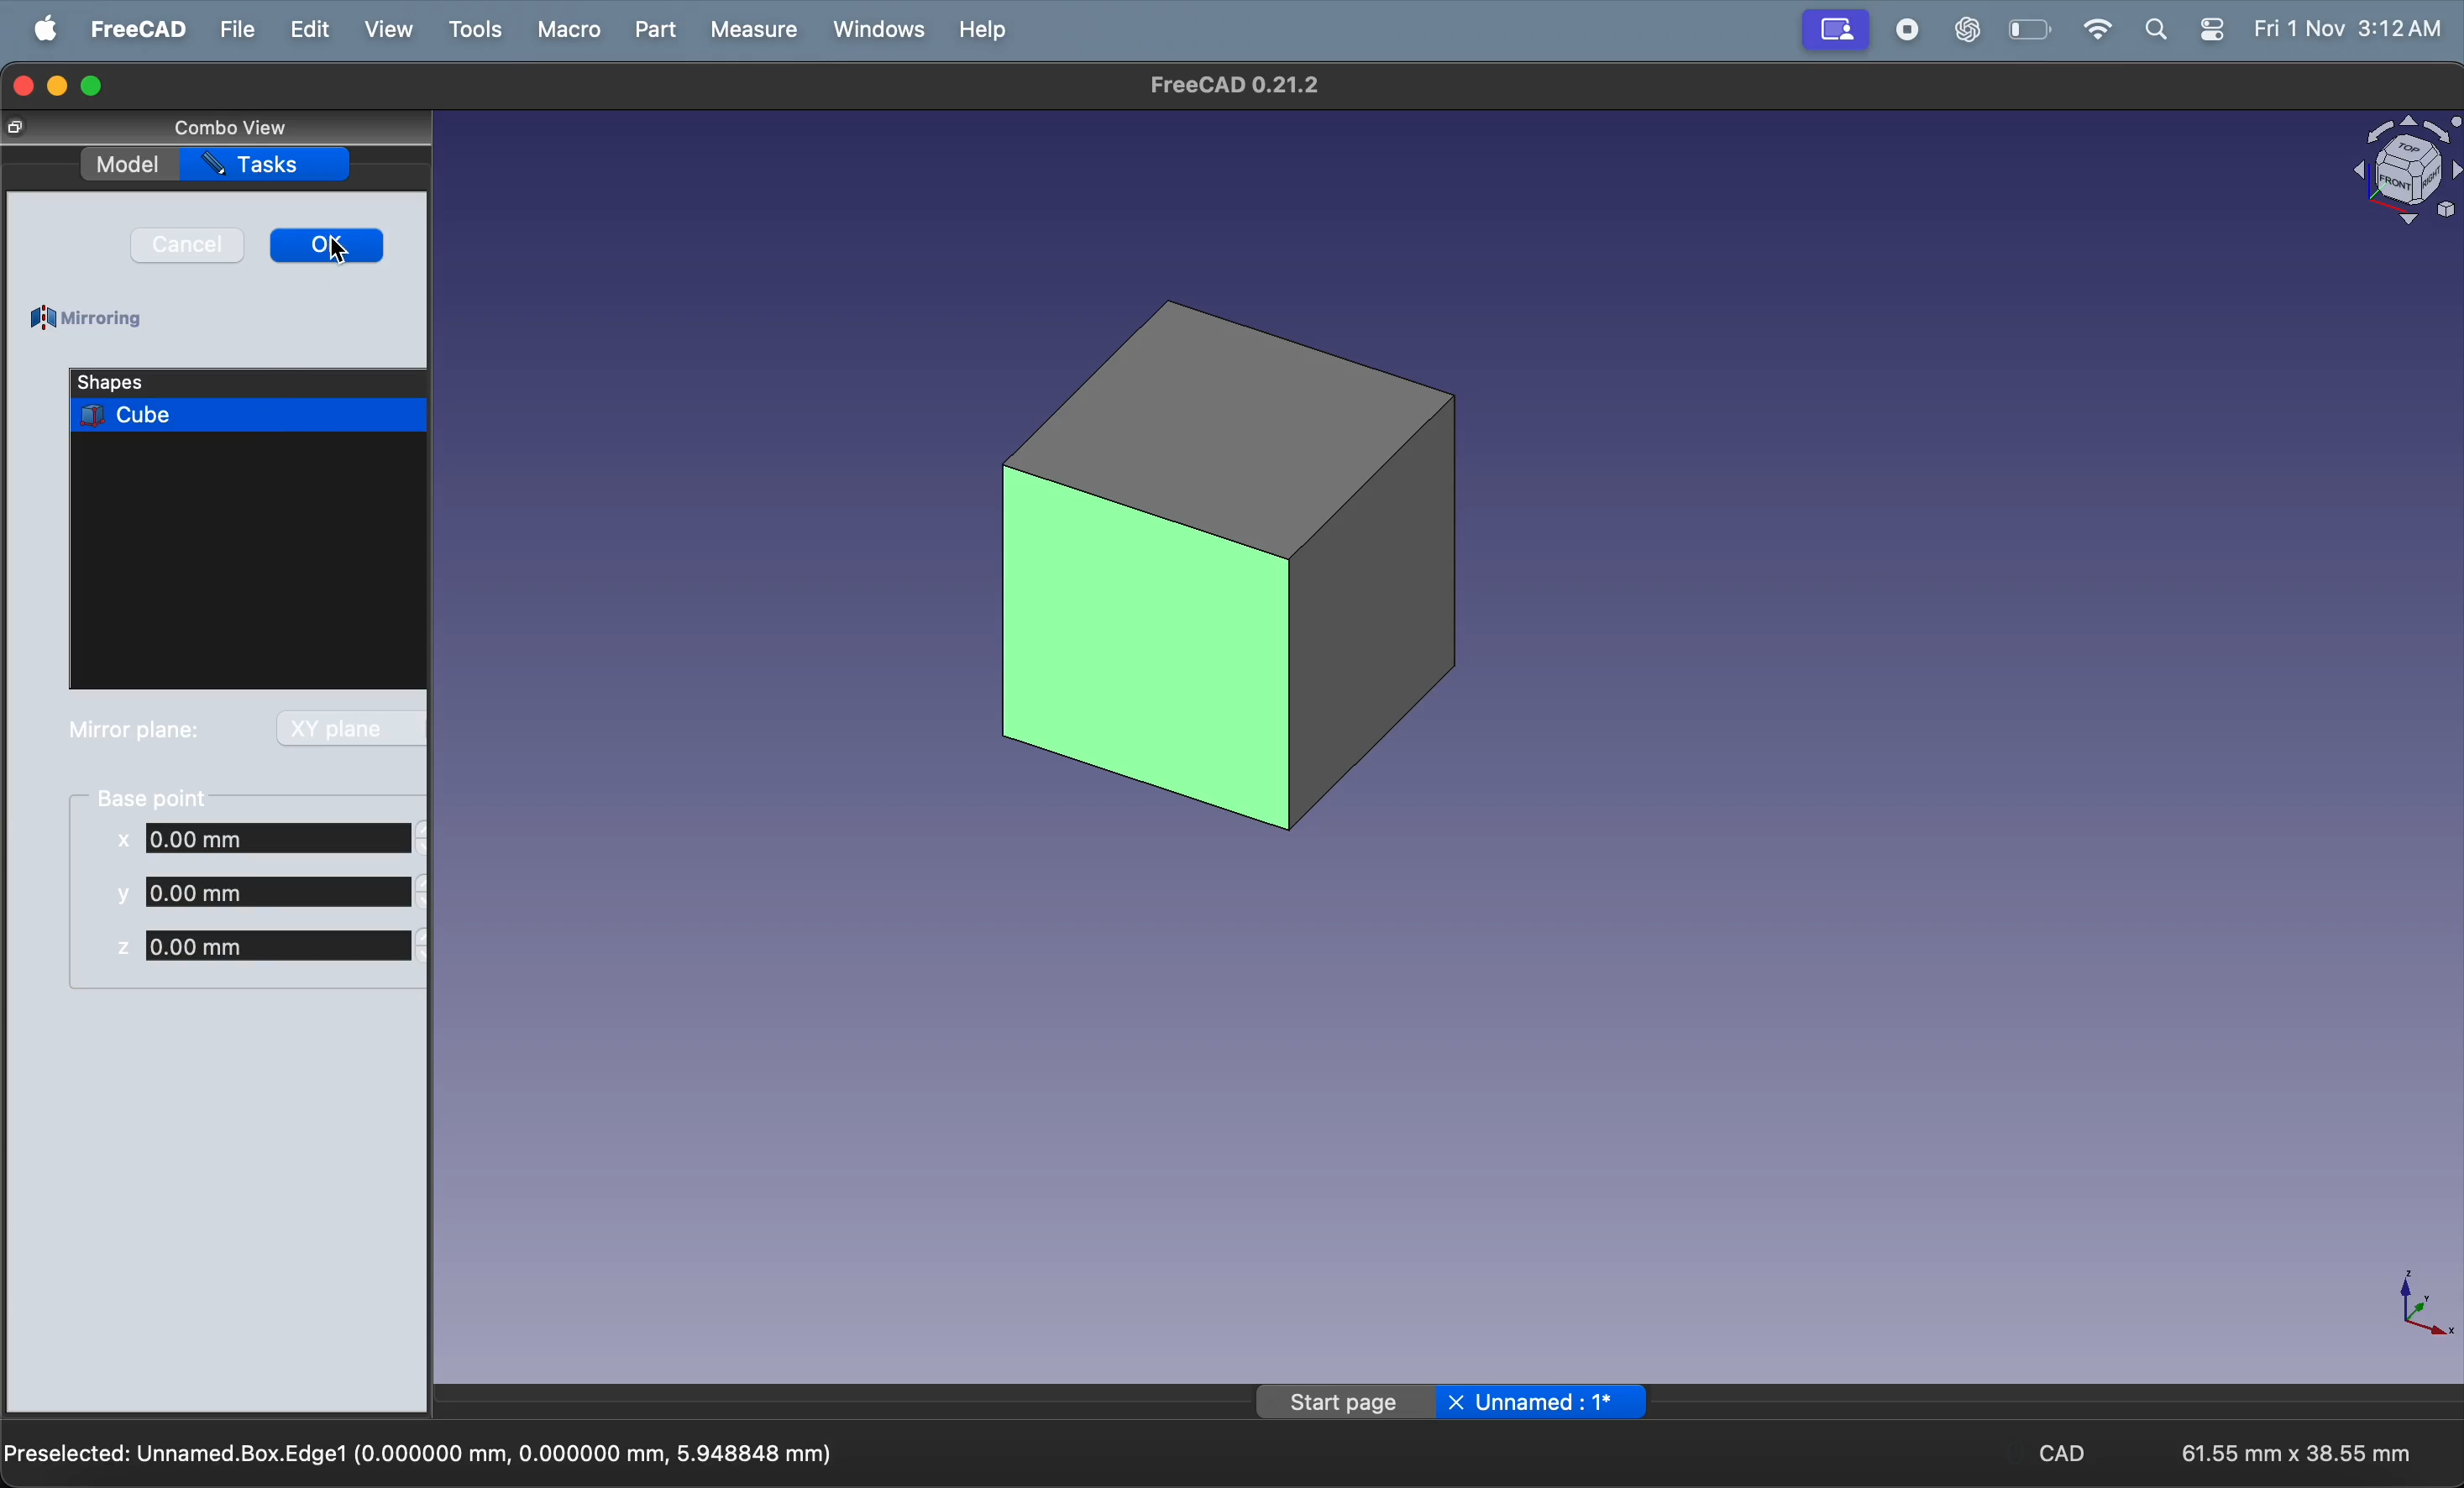 This screenshot has height=1488, width=2464. I want to click on Fri 1 Nov 3:12 AM, so click(2347, 26).